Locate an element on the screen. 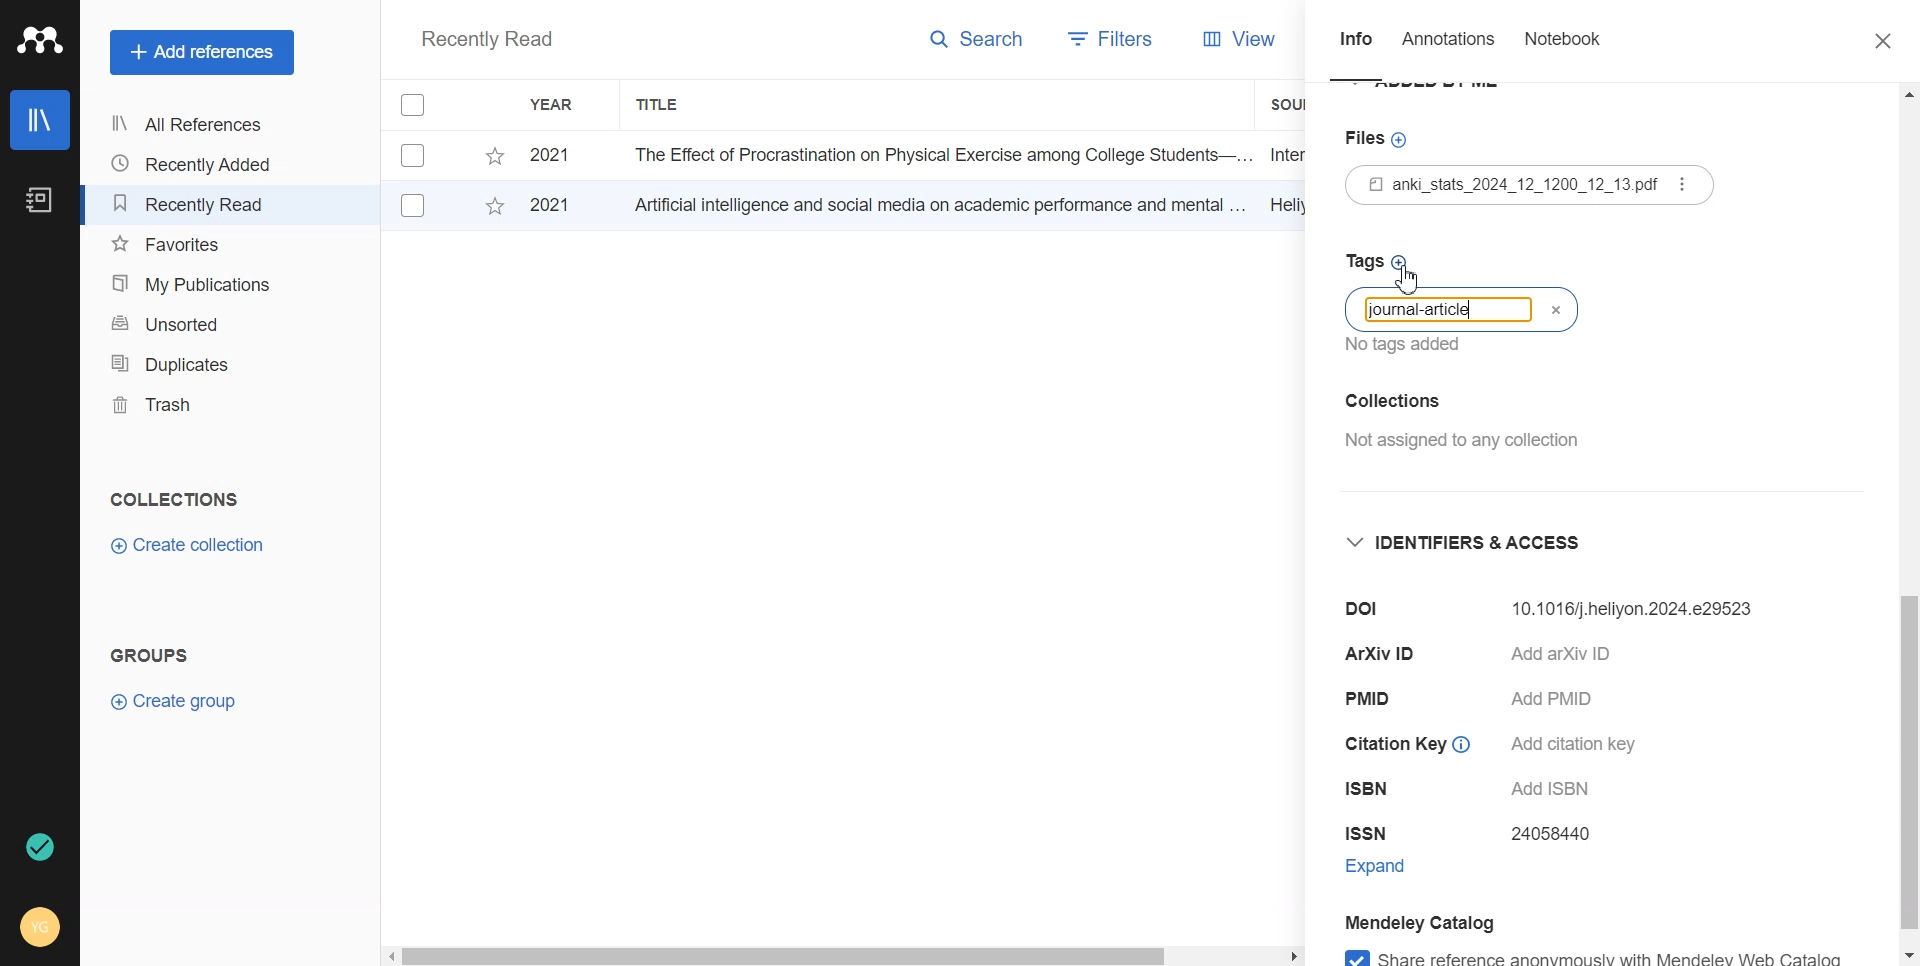  No tags added is located at coordinates (1410, 351).